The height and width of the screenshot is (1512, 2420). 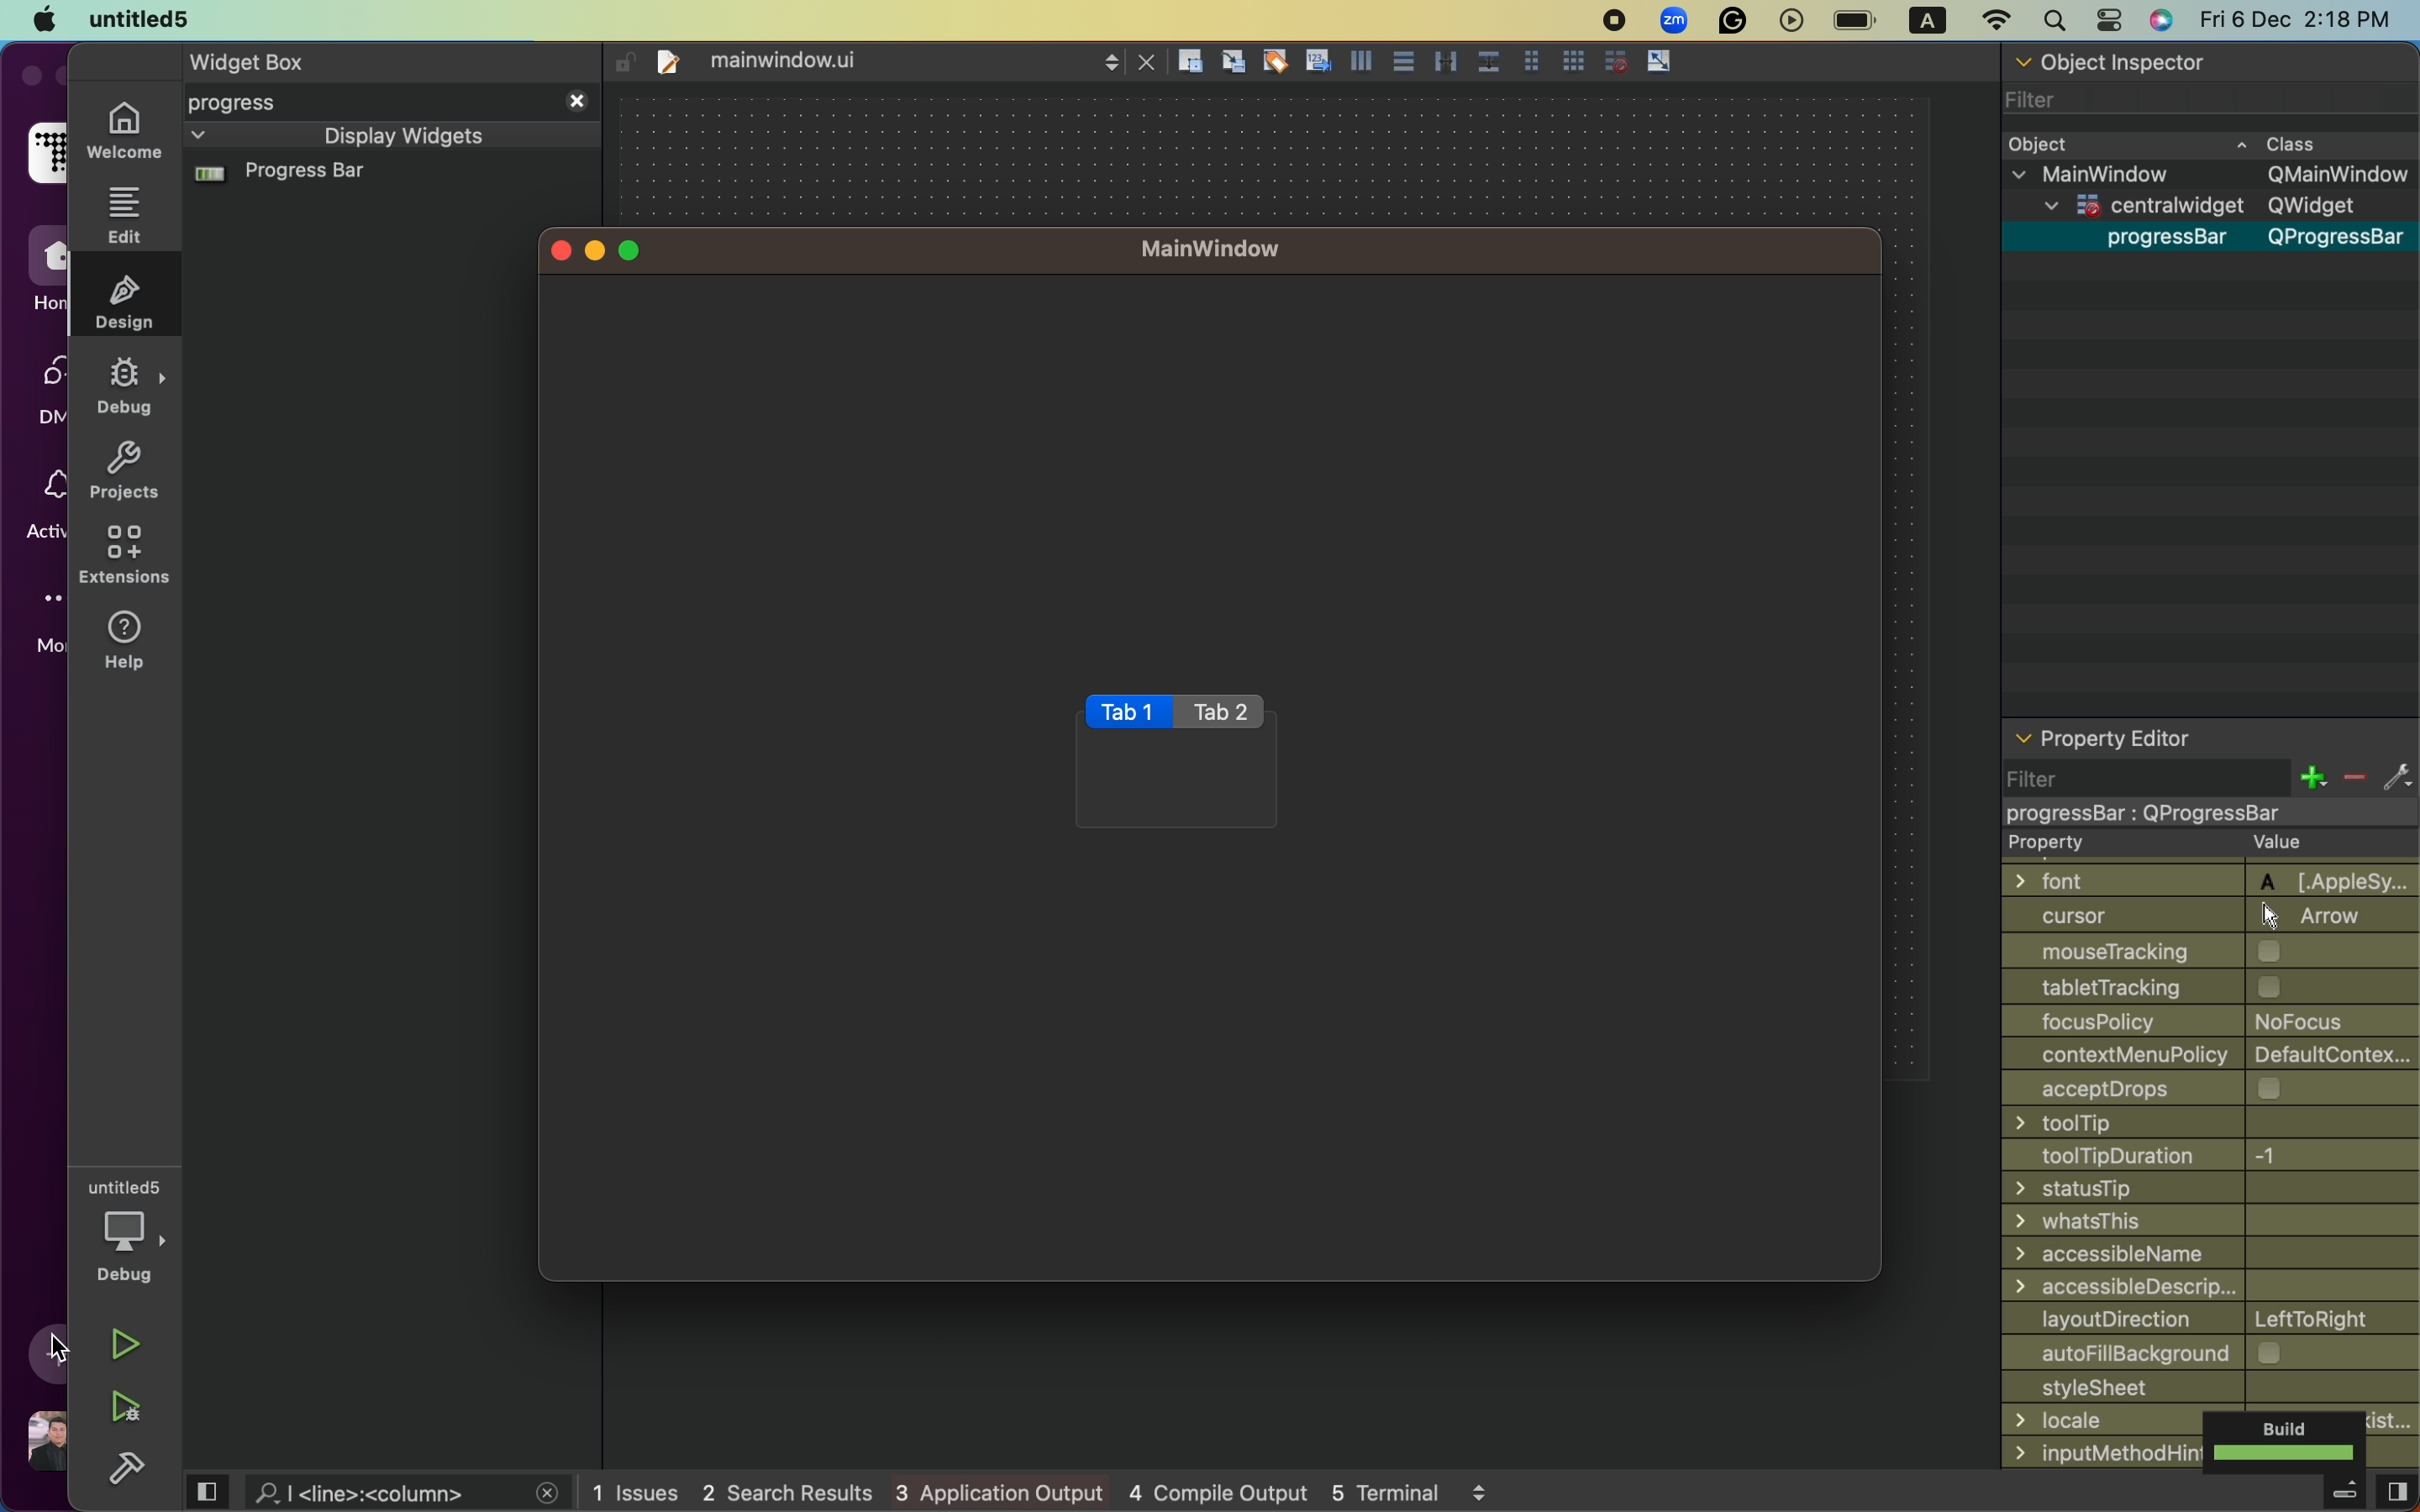 I want to click on accessible name, so click(x=2208, y=1257).